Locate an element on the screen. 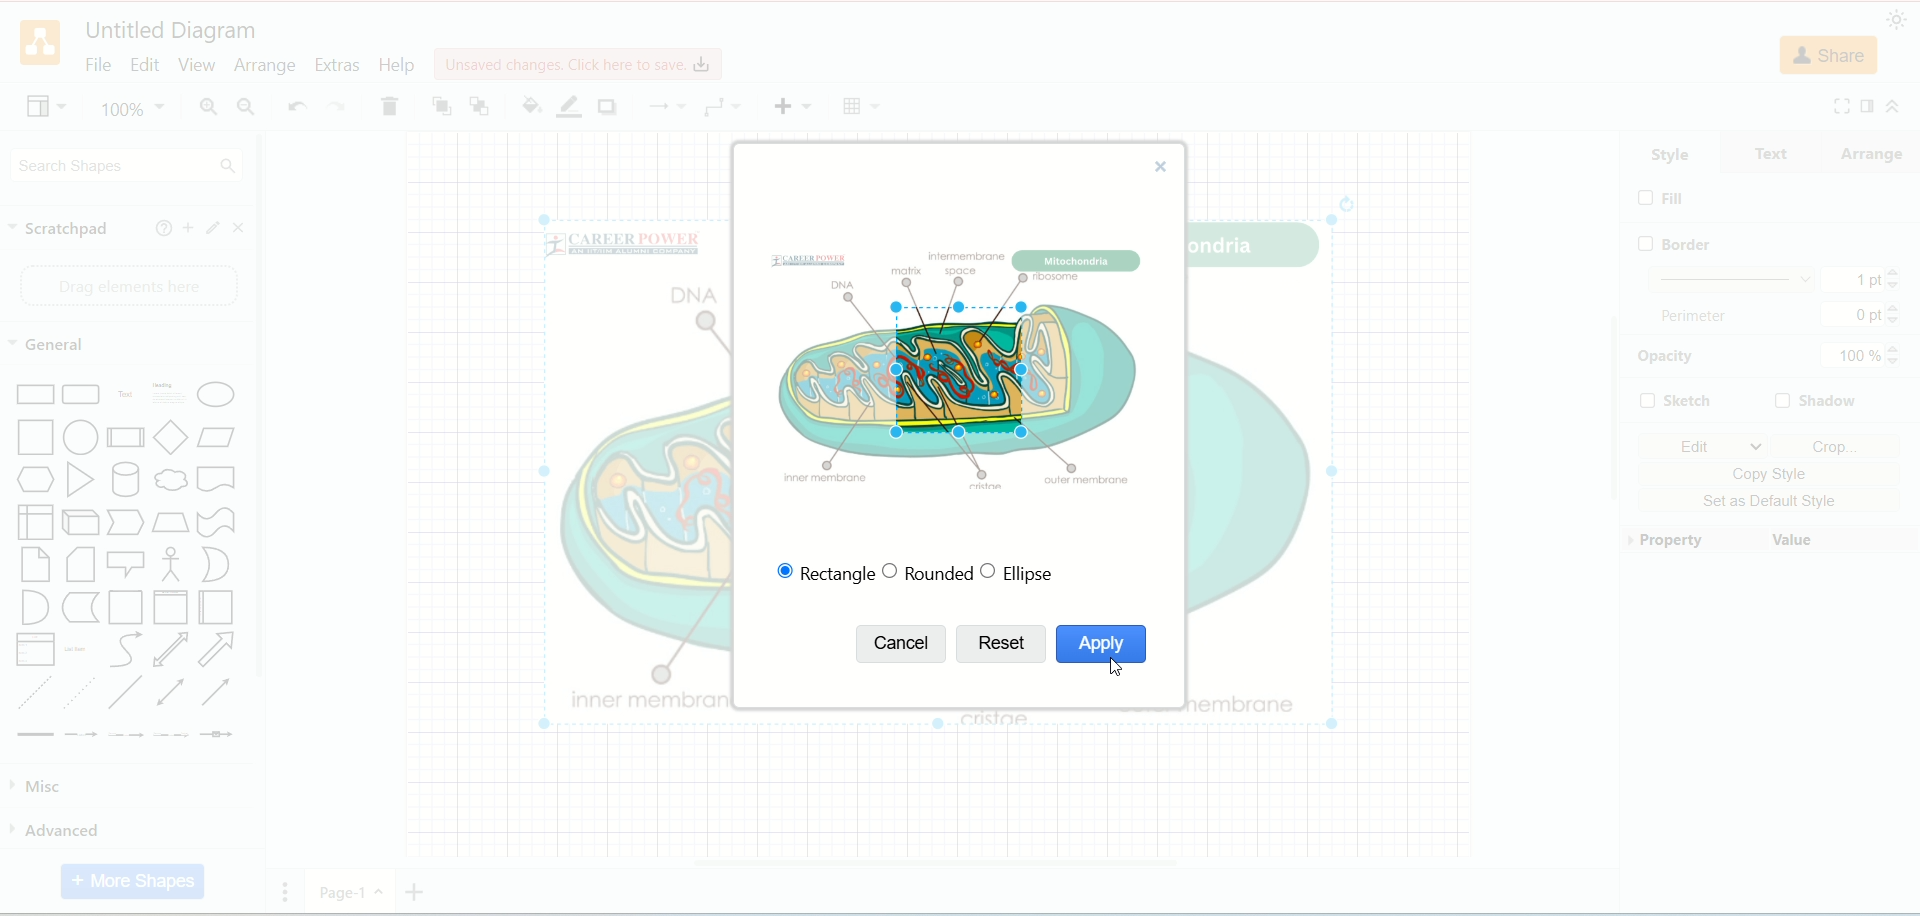 Image resolution: width=1920 pixels, height=916 pixels. Bidirectional Arrow is located at coordinates (172, 651).